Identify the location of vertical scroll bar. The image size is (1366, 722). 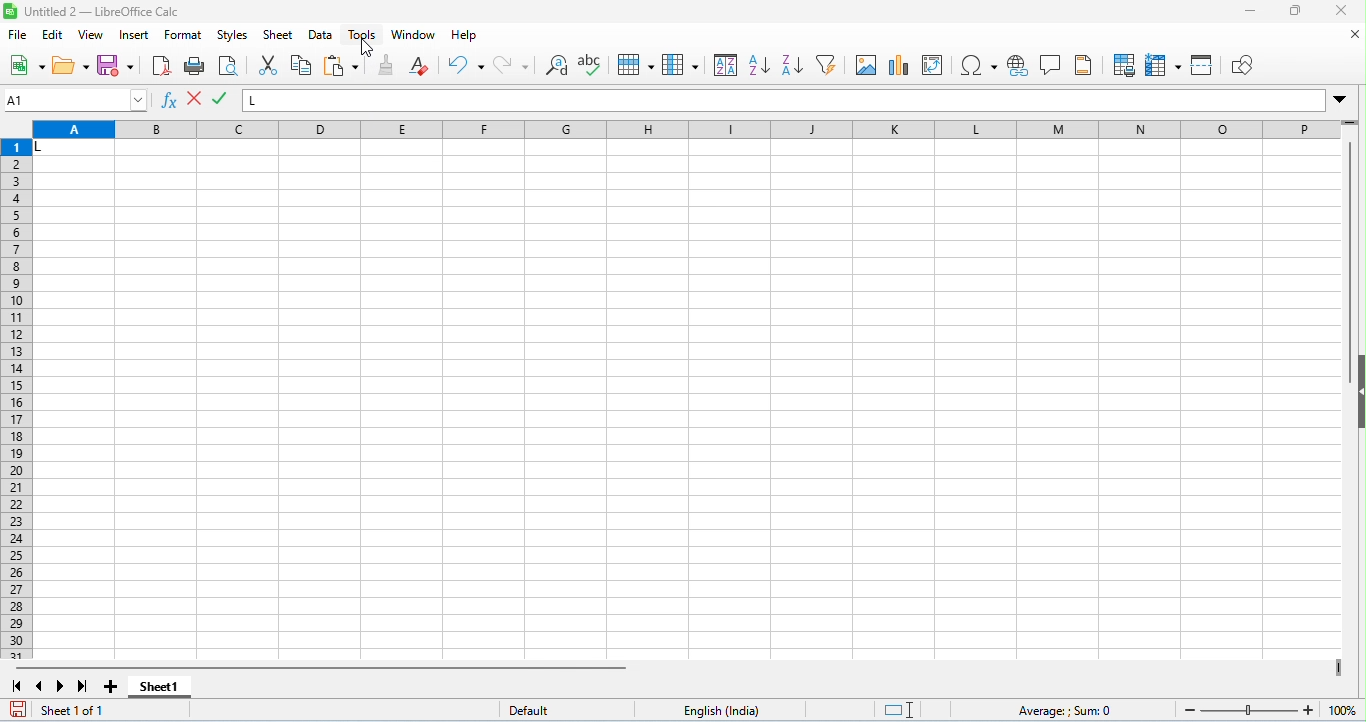
(1351, 264).